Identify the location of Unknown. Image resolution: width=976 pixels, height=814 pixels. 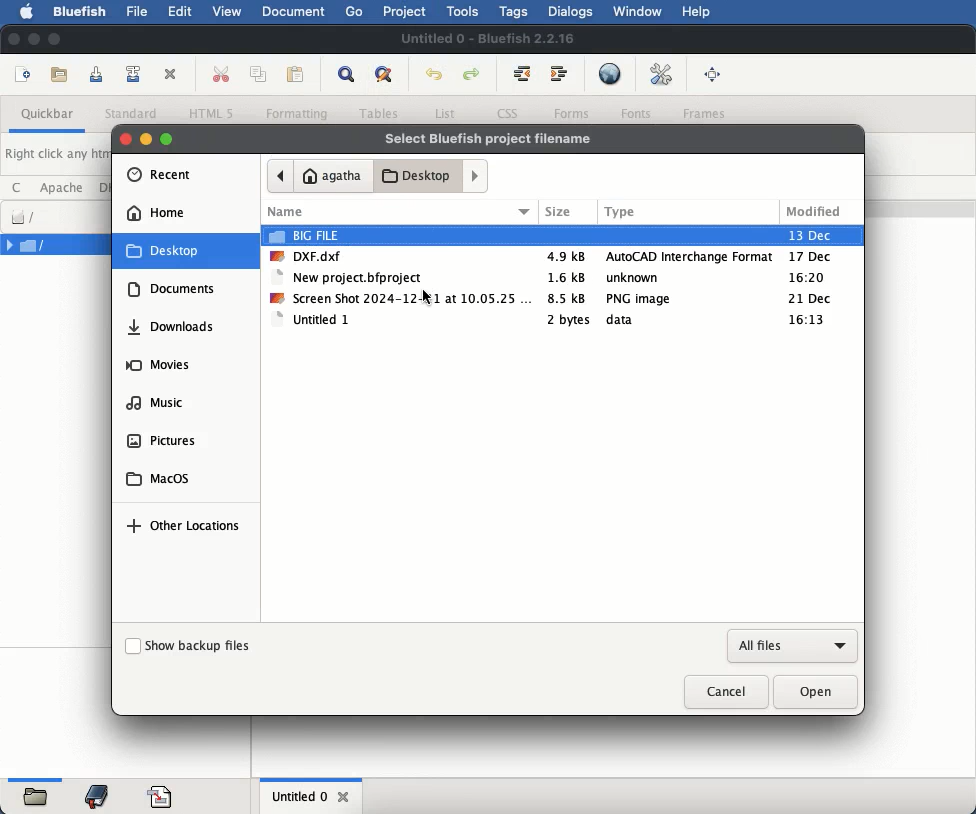
(634, 277).